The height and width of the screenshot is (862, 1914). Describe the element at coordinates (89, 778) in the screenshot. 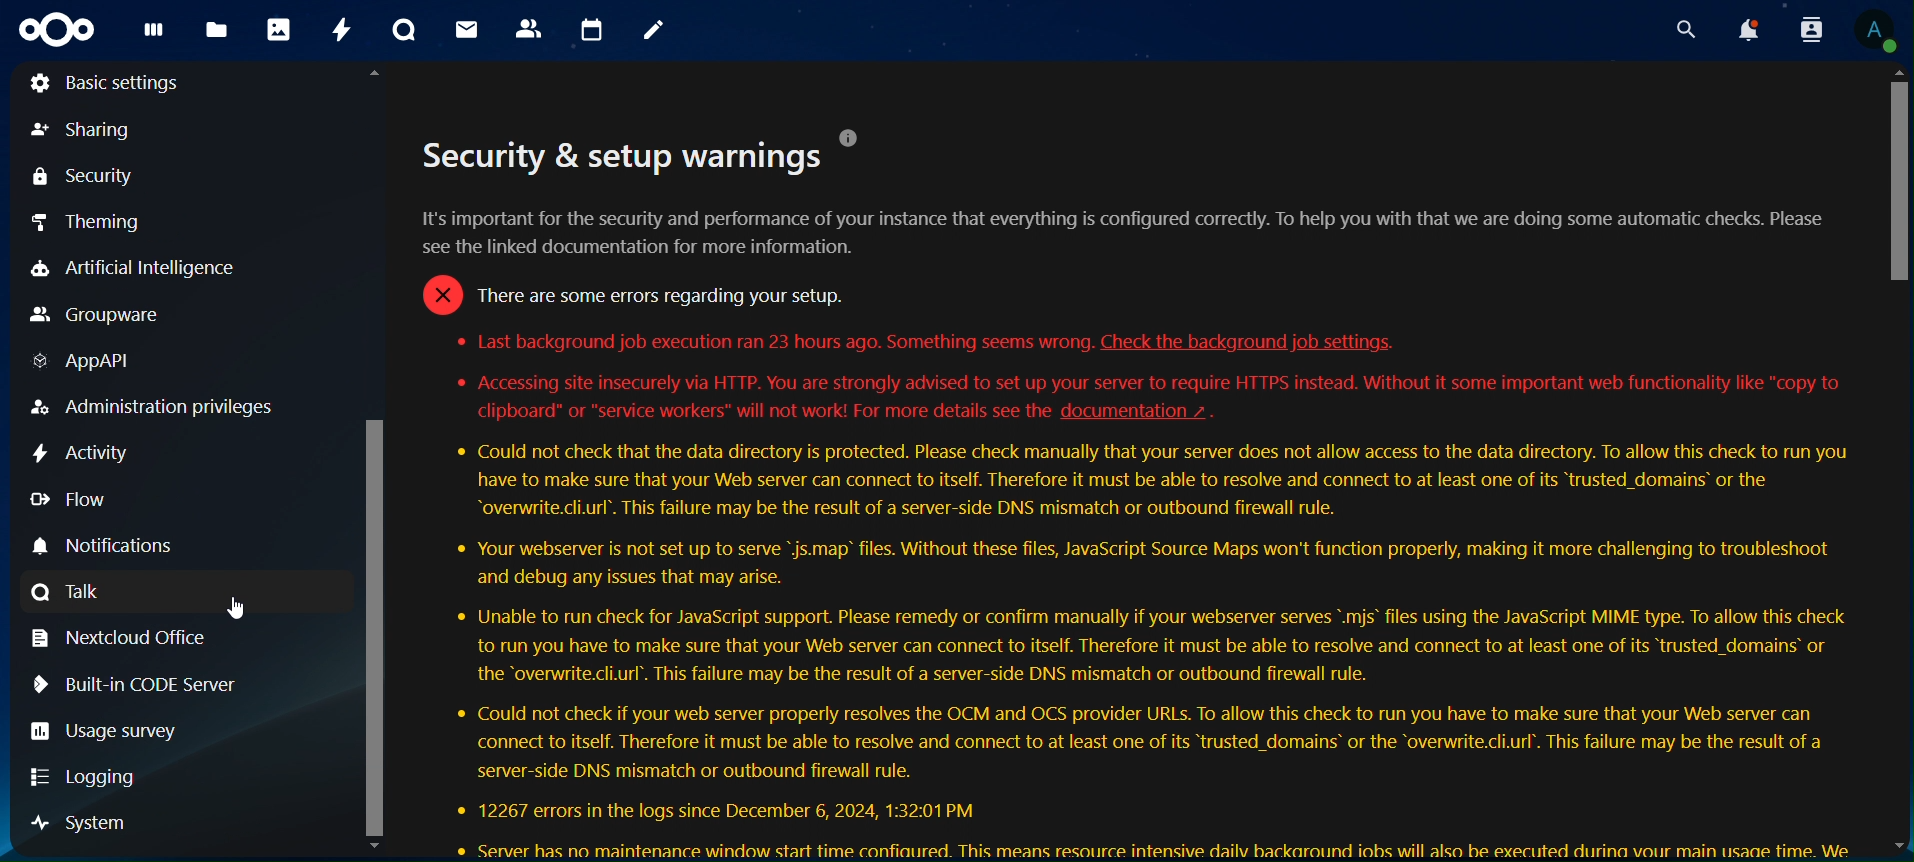

I see `logging` at that location.